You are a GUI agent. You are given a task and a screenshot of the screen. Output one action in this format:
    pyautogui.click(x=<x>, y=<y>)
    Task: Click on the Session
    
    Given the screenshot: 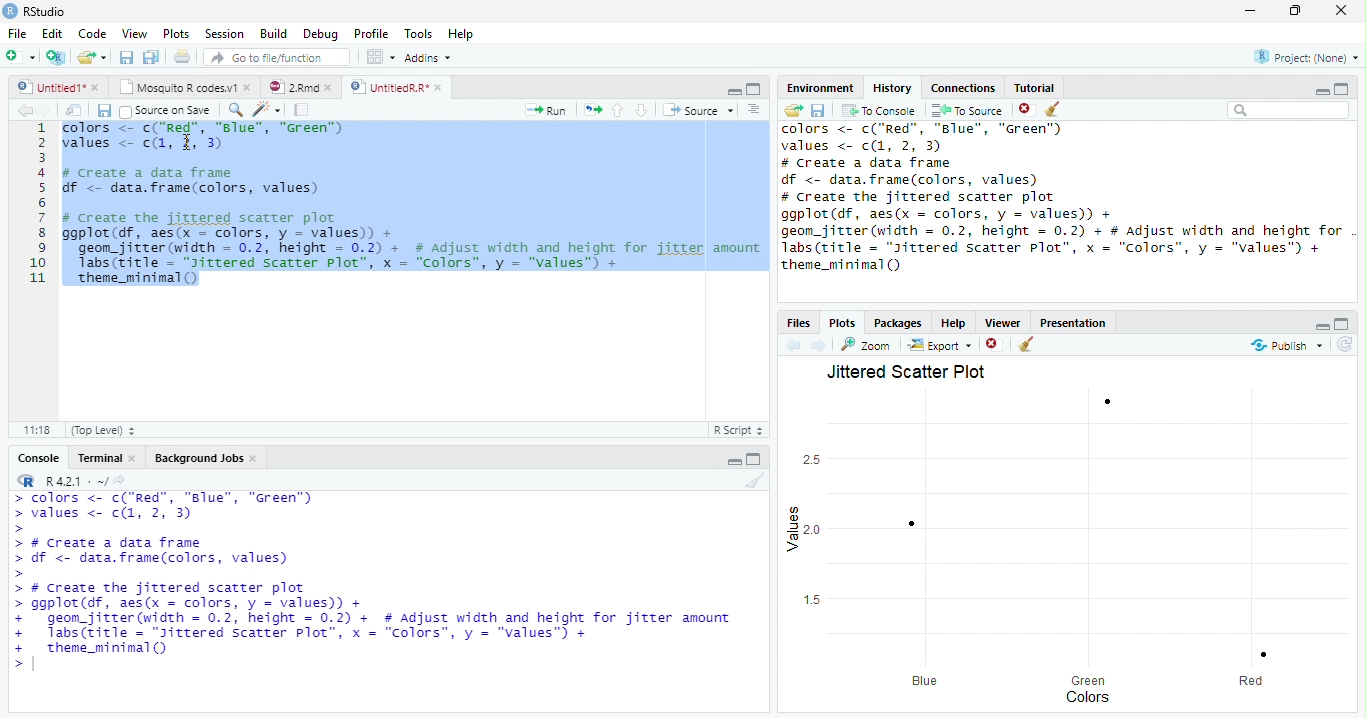 What is the action you would take?
    pyautogui.click(x=224, y=33)
    